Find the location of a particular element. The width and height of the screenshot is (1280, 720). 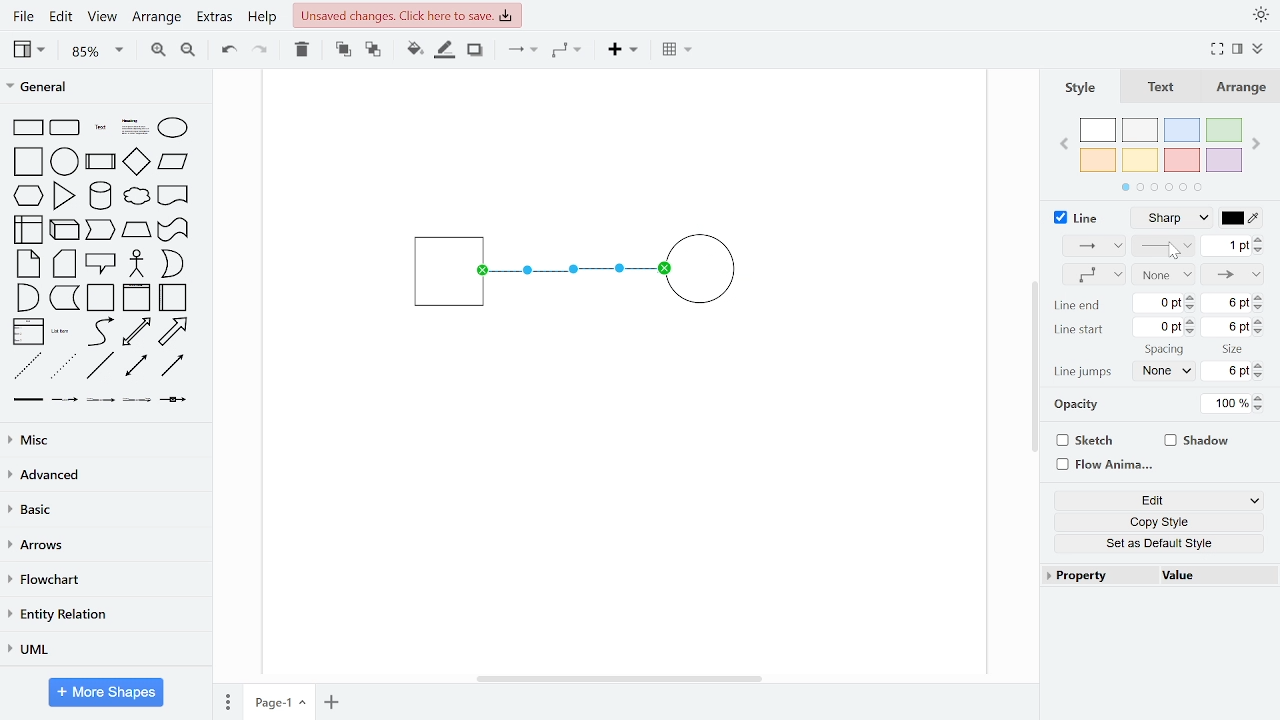

connector is located at coordinates (522, 51).